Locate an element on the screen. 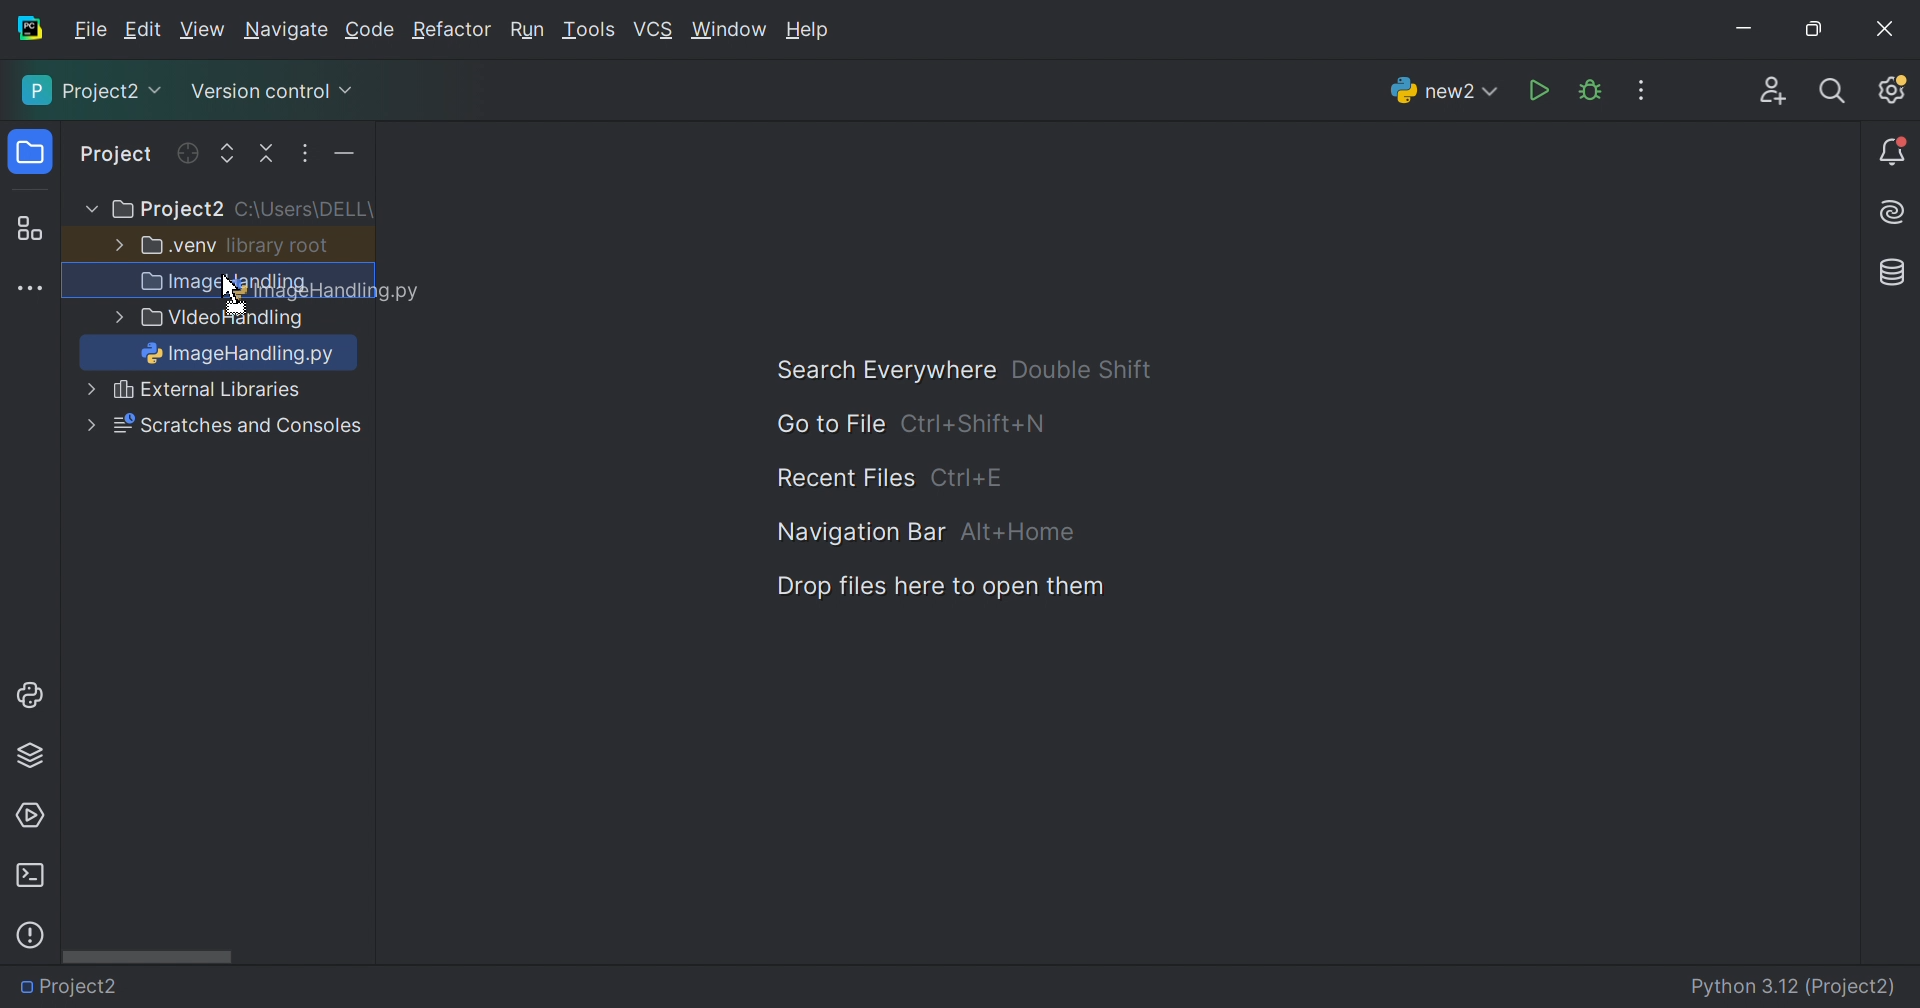  .venv is located at coordinates (179, 246).